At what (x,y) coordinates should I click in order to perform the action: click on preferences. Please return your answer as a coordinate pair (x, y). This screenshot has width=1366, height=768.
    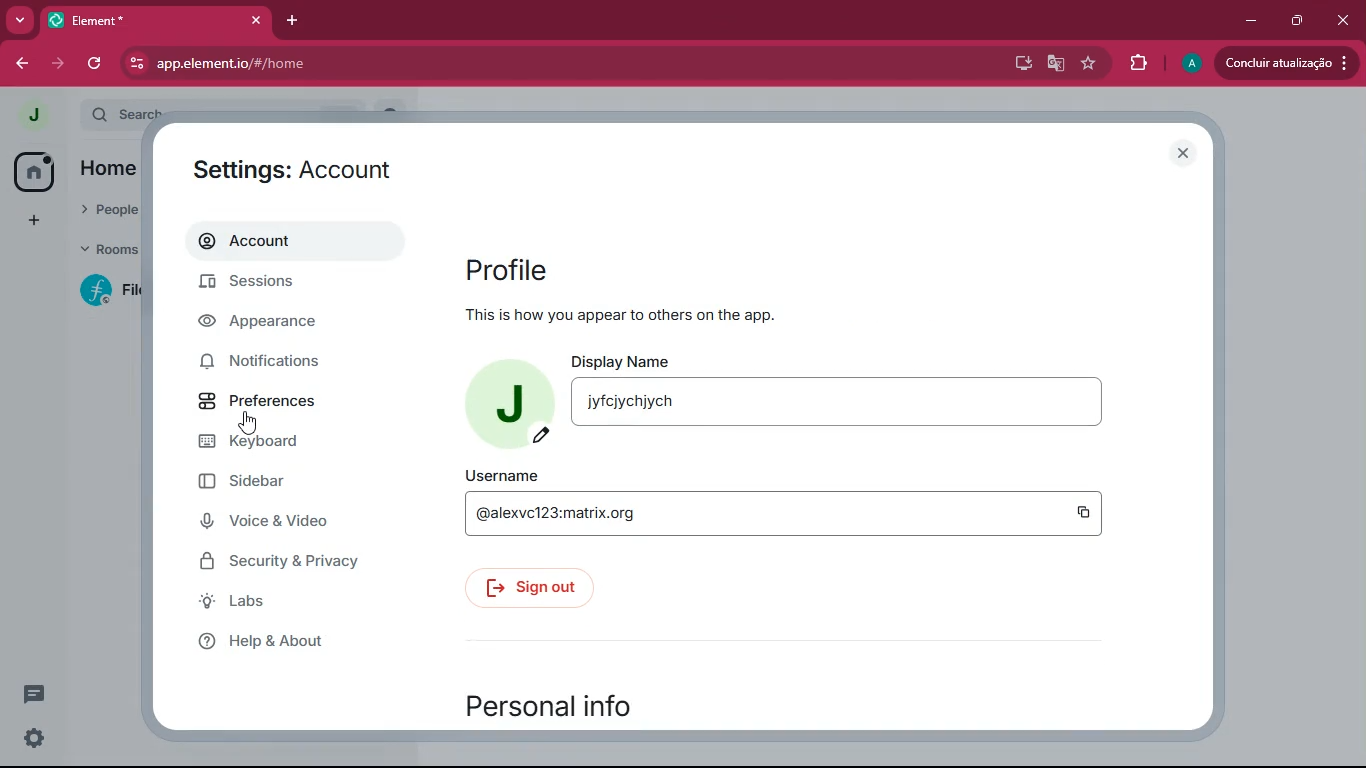
    Looking at the image, I should click on (286, 398).